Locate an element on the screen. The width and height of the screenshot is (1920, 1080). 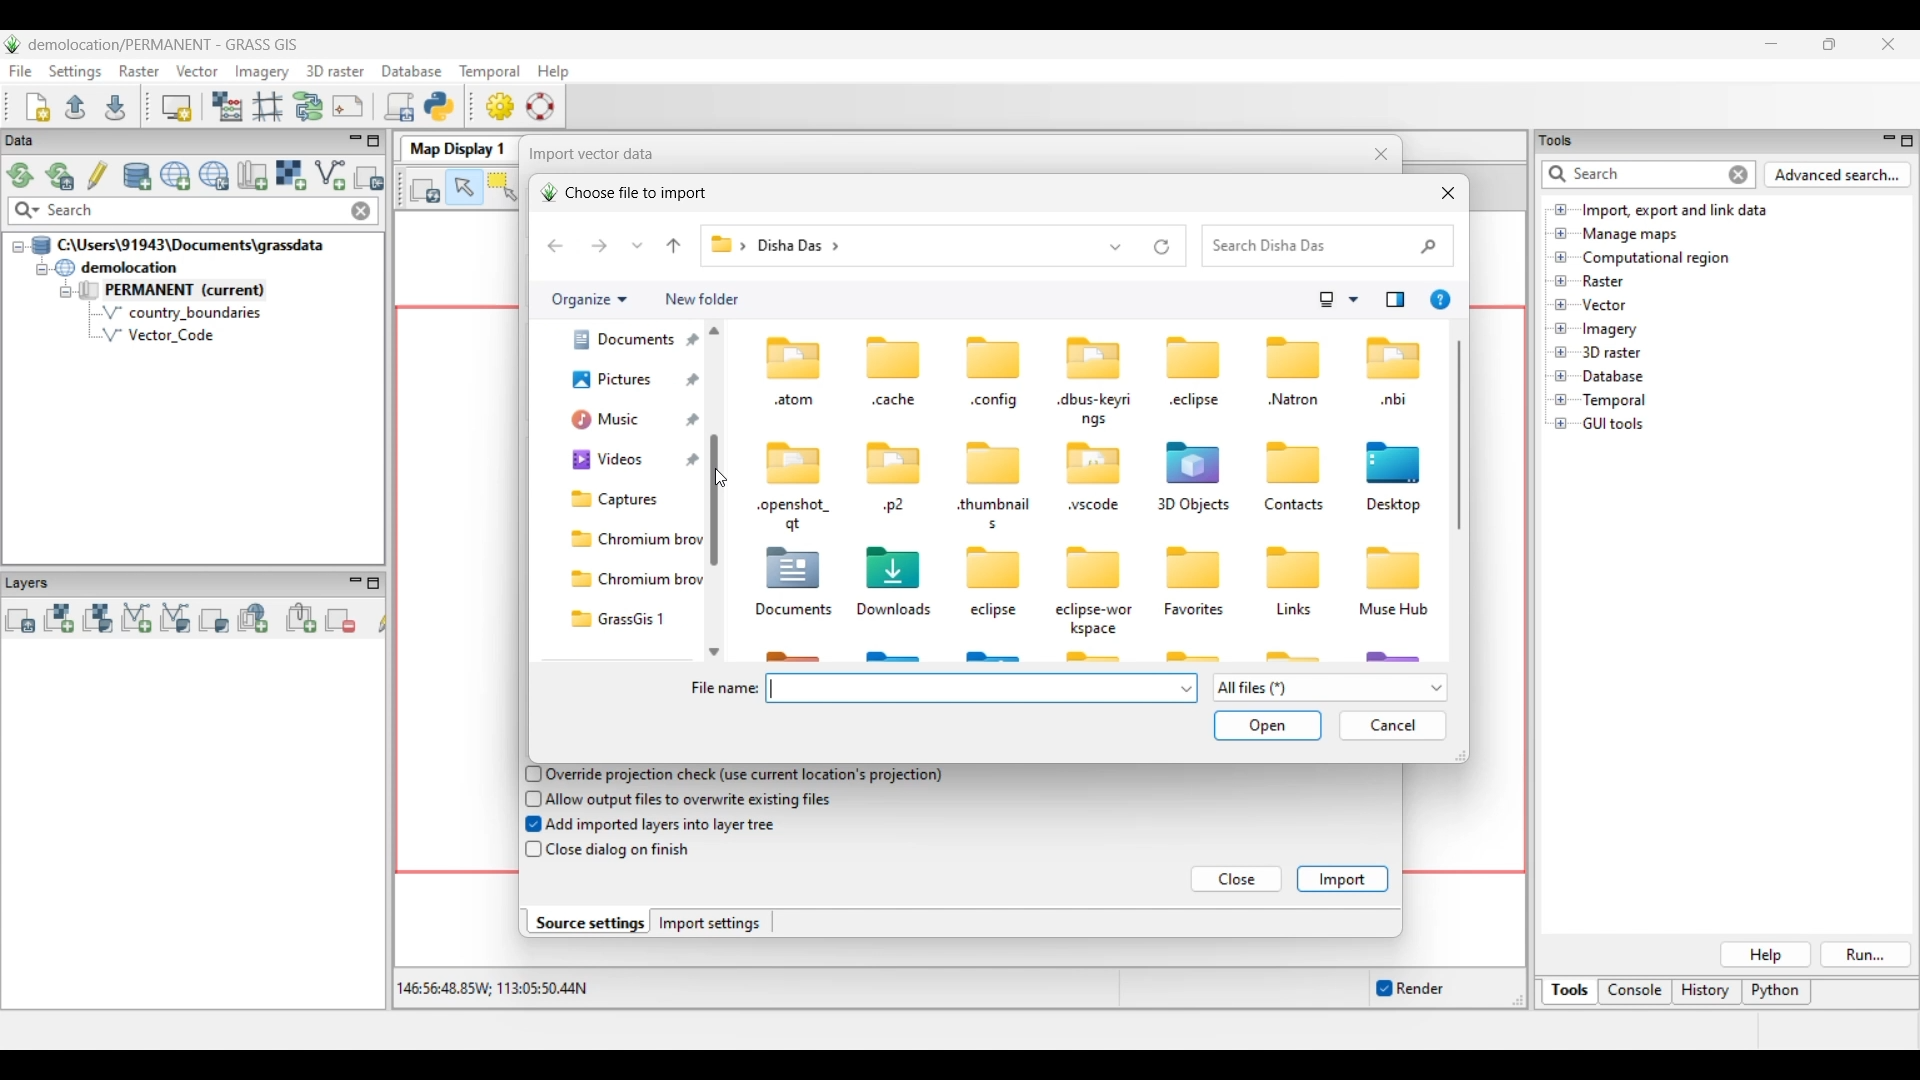
Add various overlays is located at coordinates (214, 620).